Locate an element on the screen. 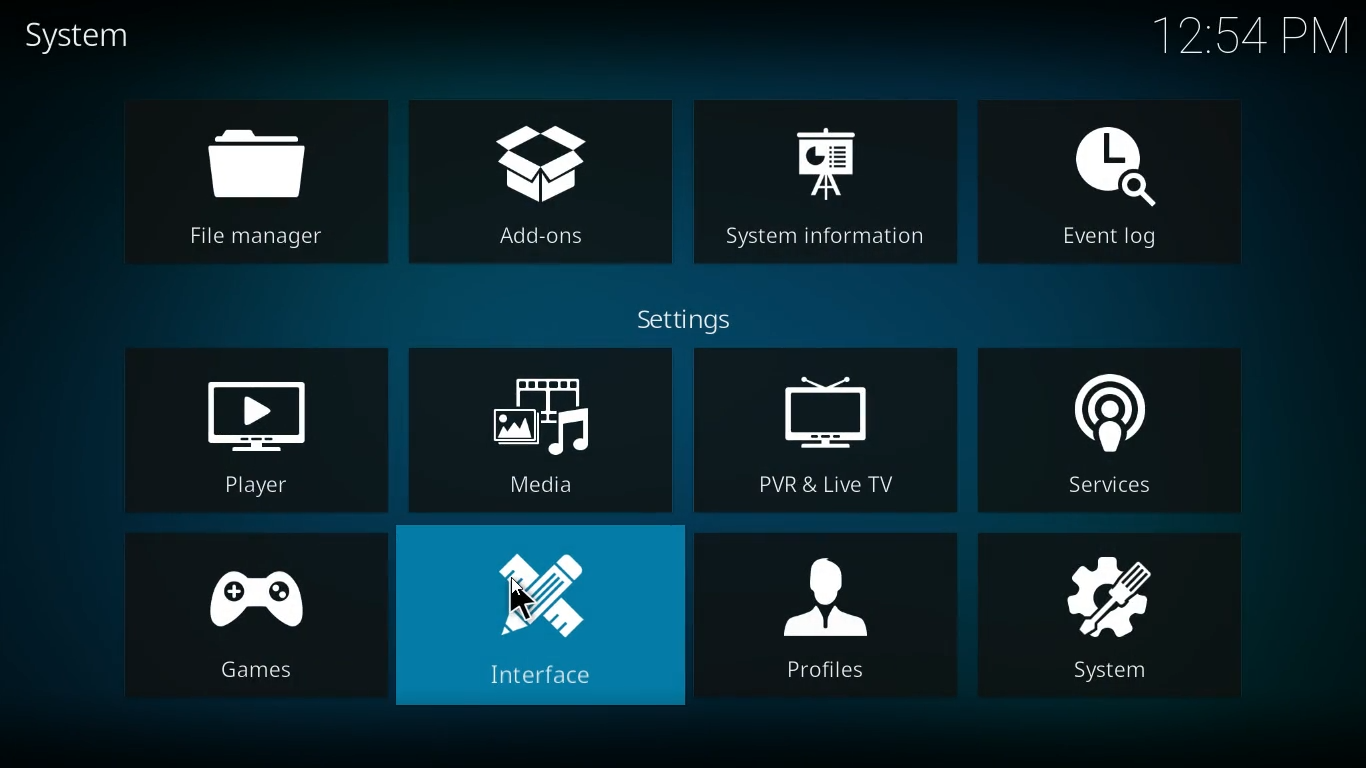 This screenshot has height=768, width=1366. cursor is located at coordinates (522, 599).